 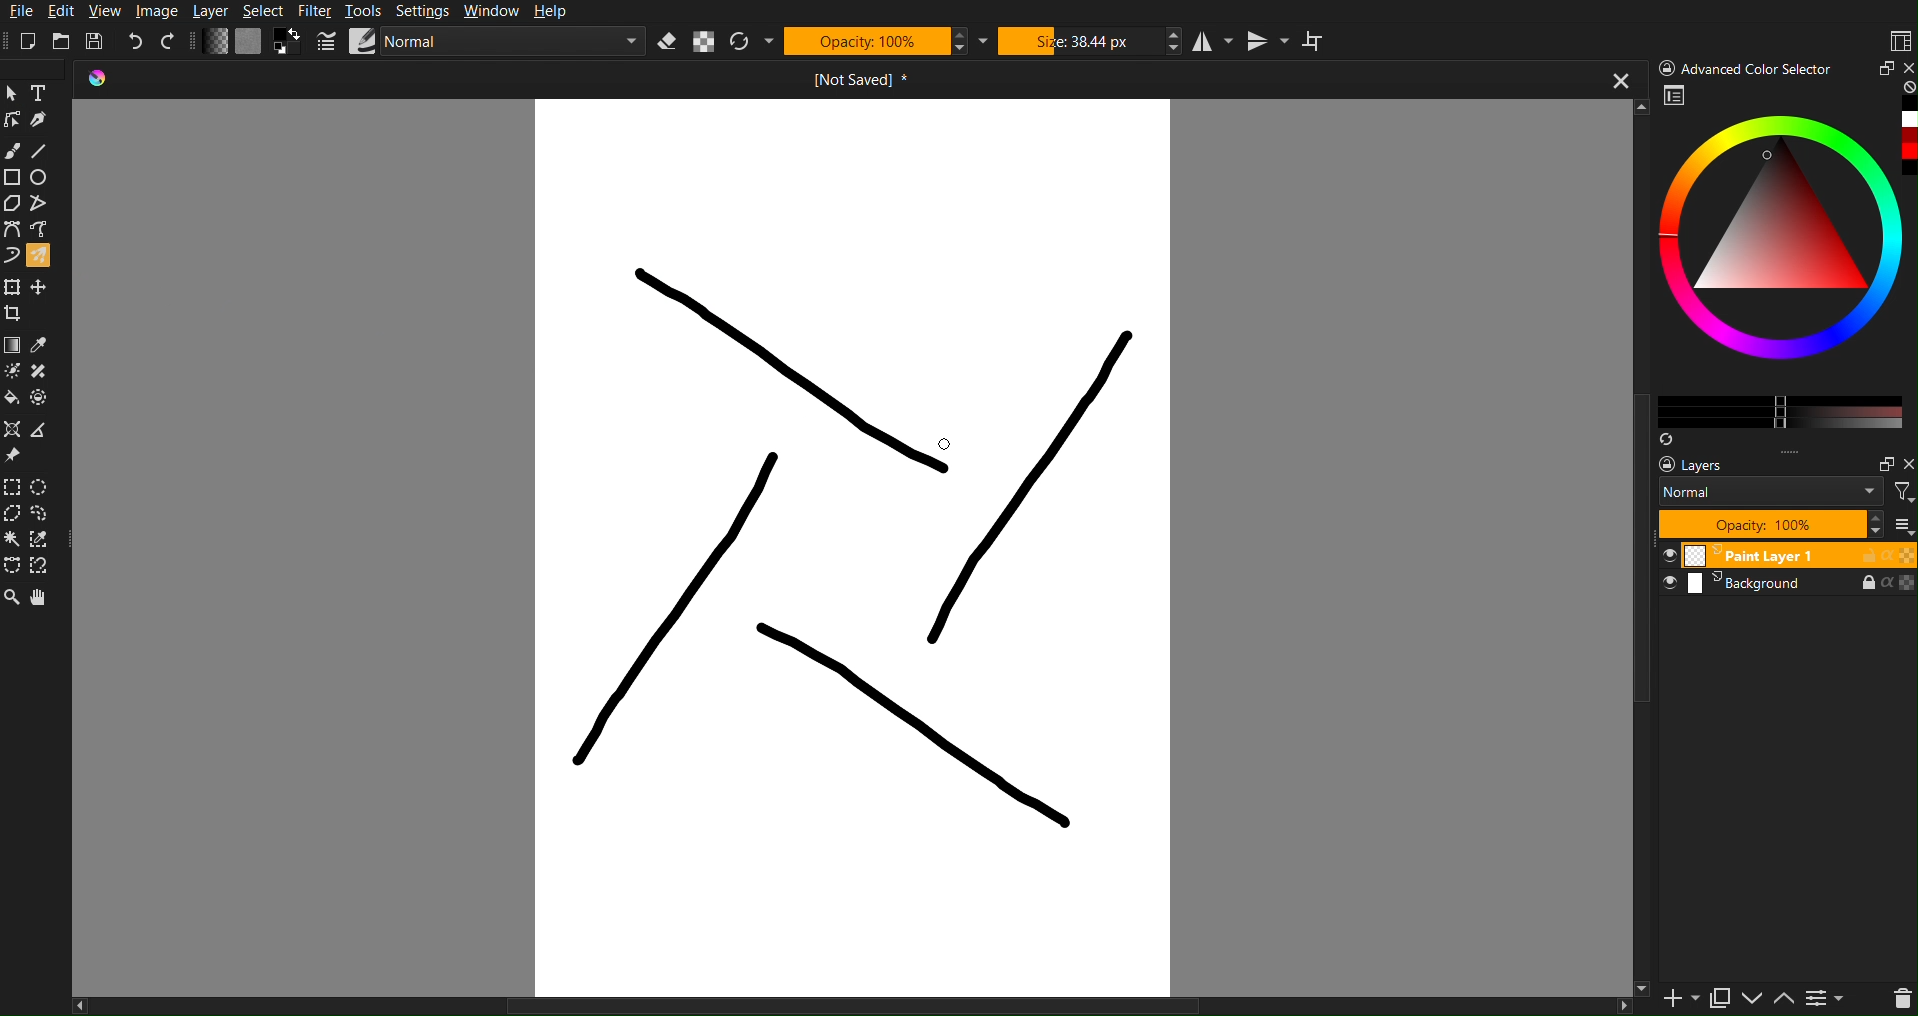 I want to click on up, so click(x=1784, y=1001).